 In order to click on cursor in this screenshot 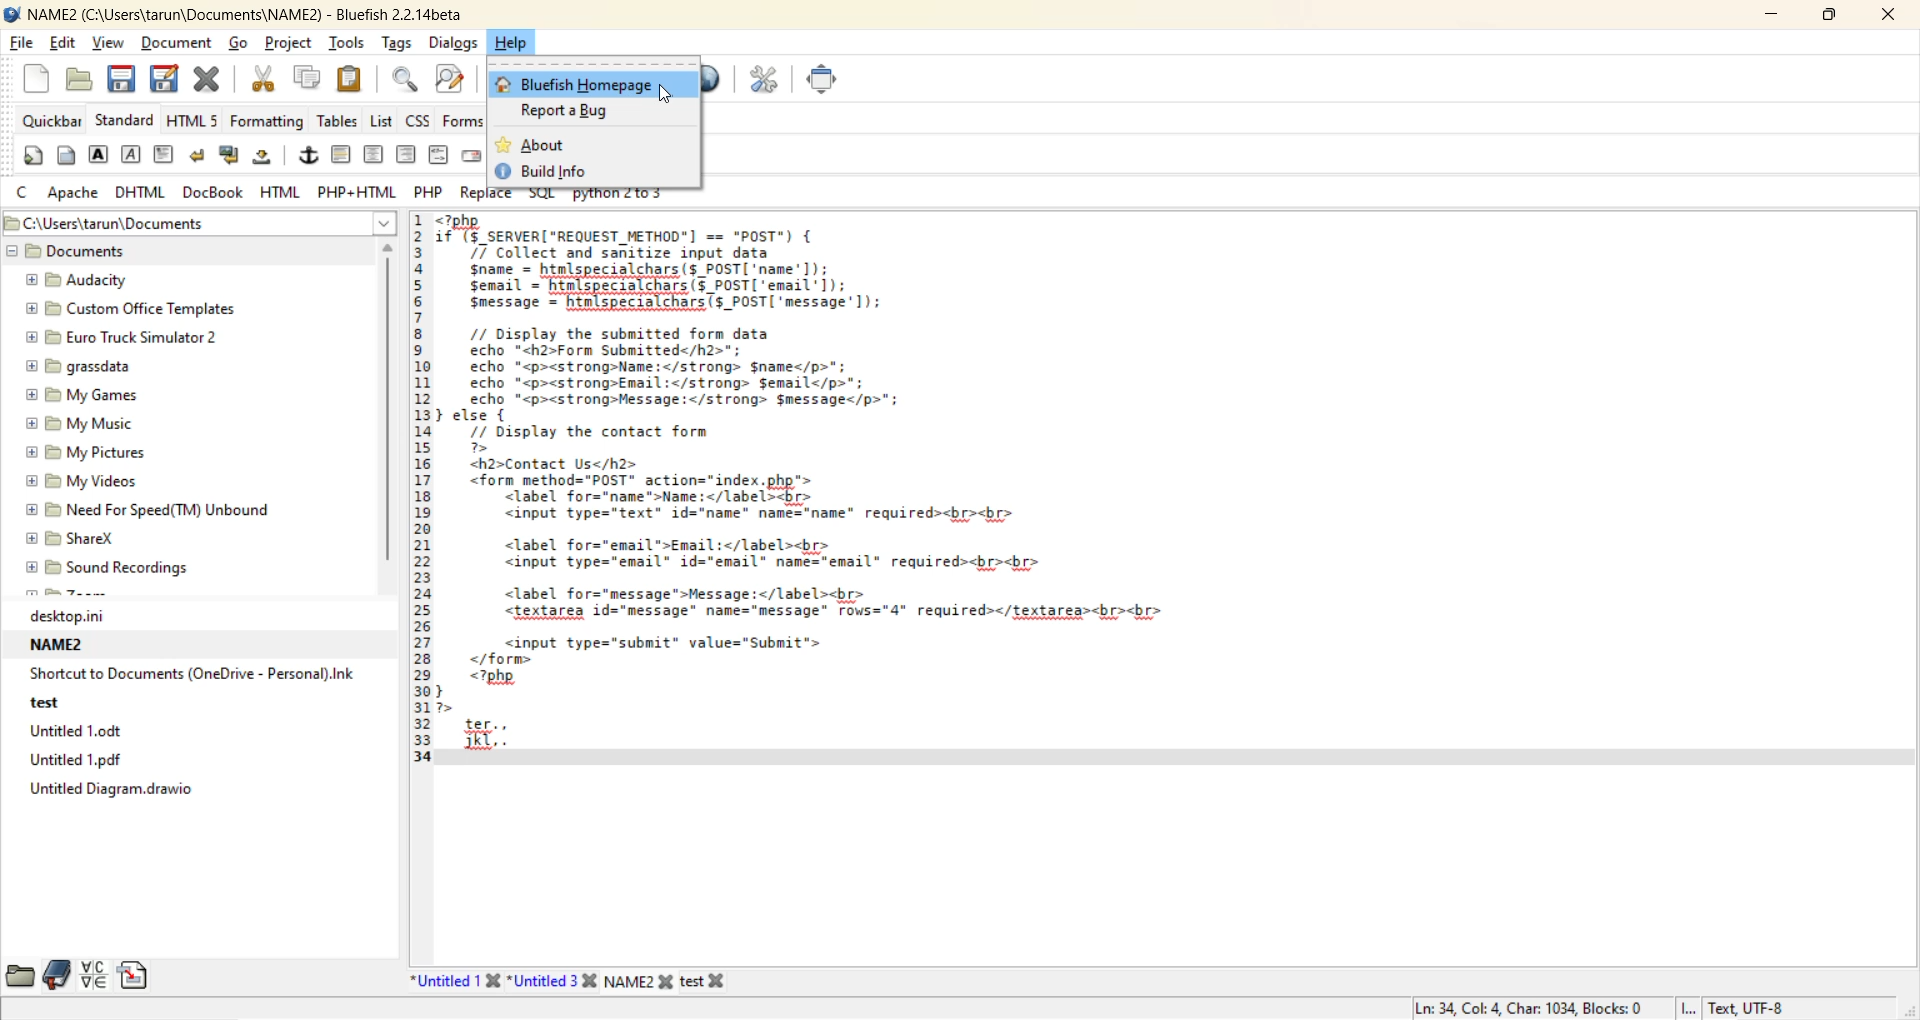, I will do `click(667, 94)`.